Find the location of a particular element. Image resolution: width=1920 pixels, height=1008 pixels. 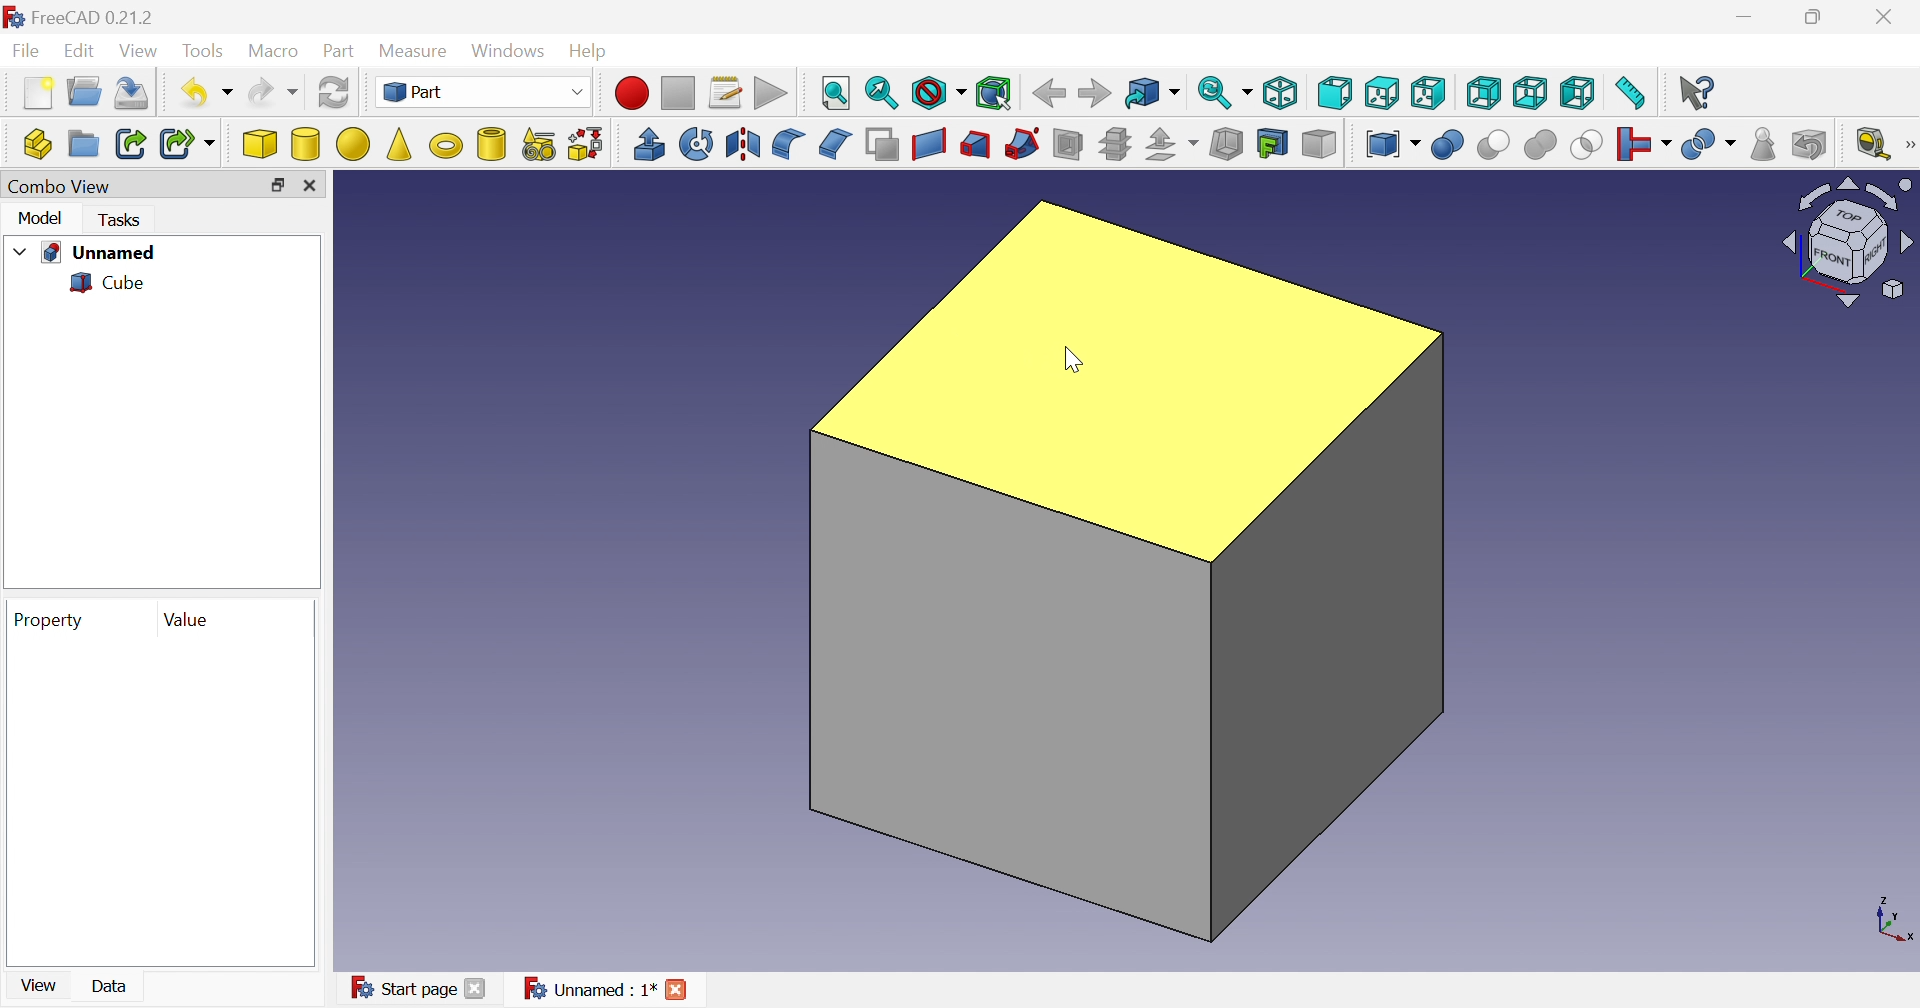

Save is located at coordinates (137, 93).